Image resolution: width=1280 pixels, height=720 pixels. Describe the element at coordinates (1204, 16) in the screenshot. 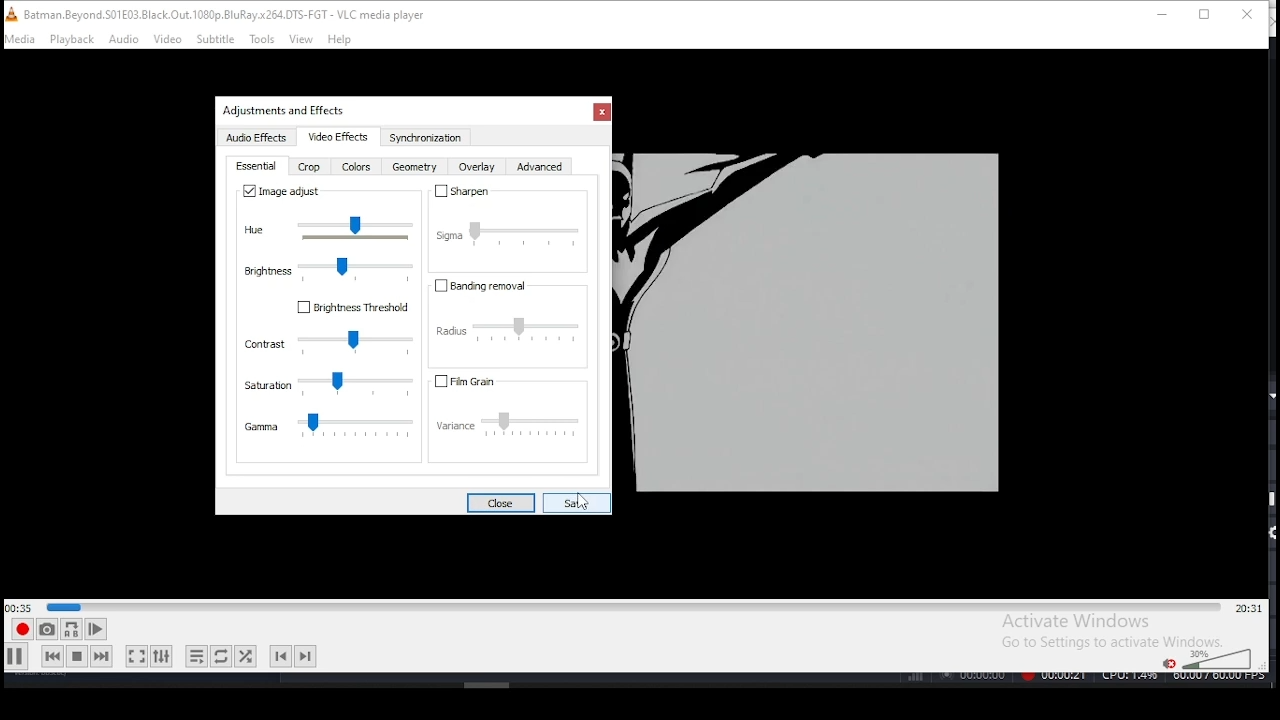

I see `restore` at that location.